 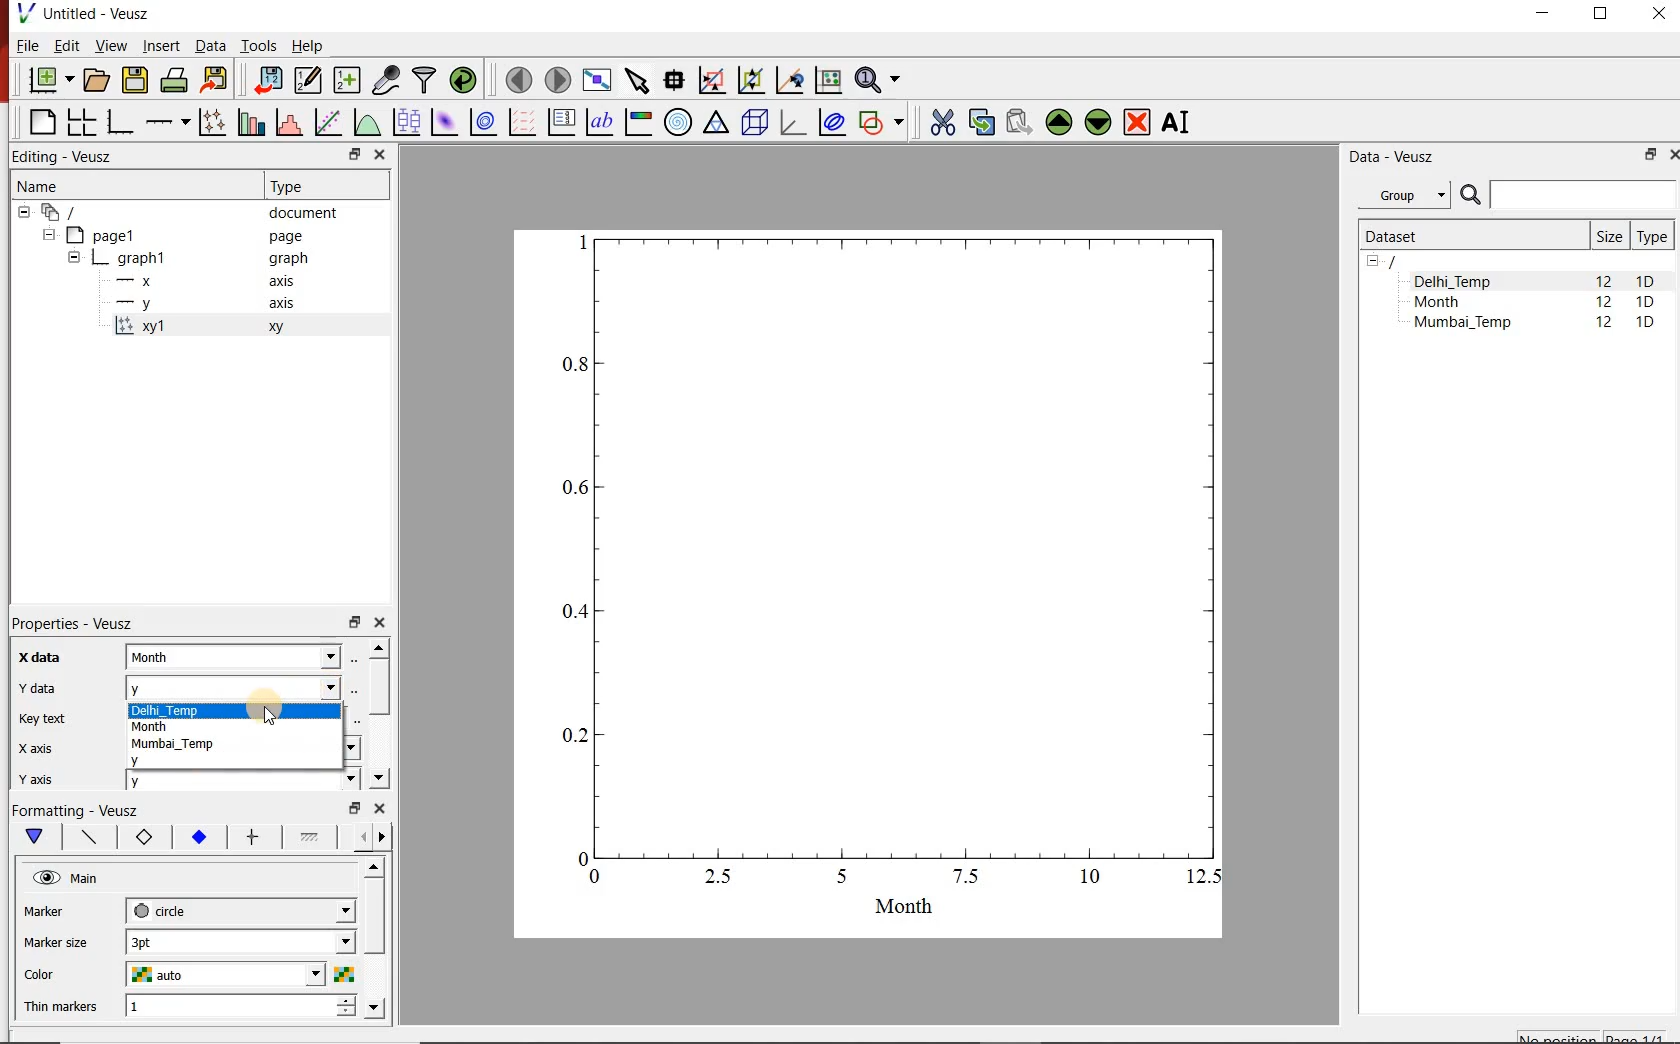 What do you see at coordinates (239, 974) in the screenshot?
I see `auto` at bounding box center [239, 974].